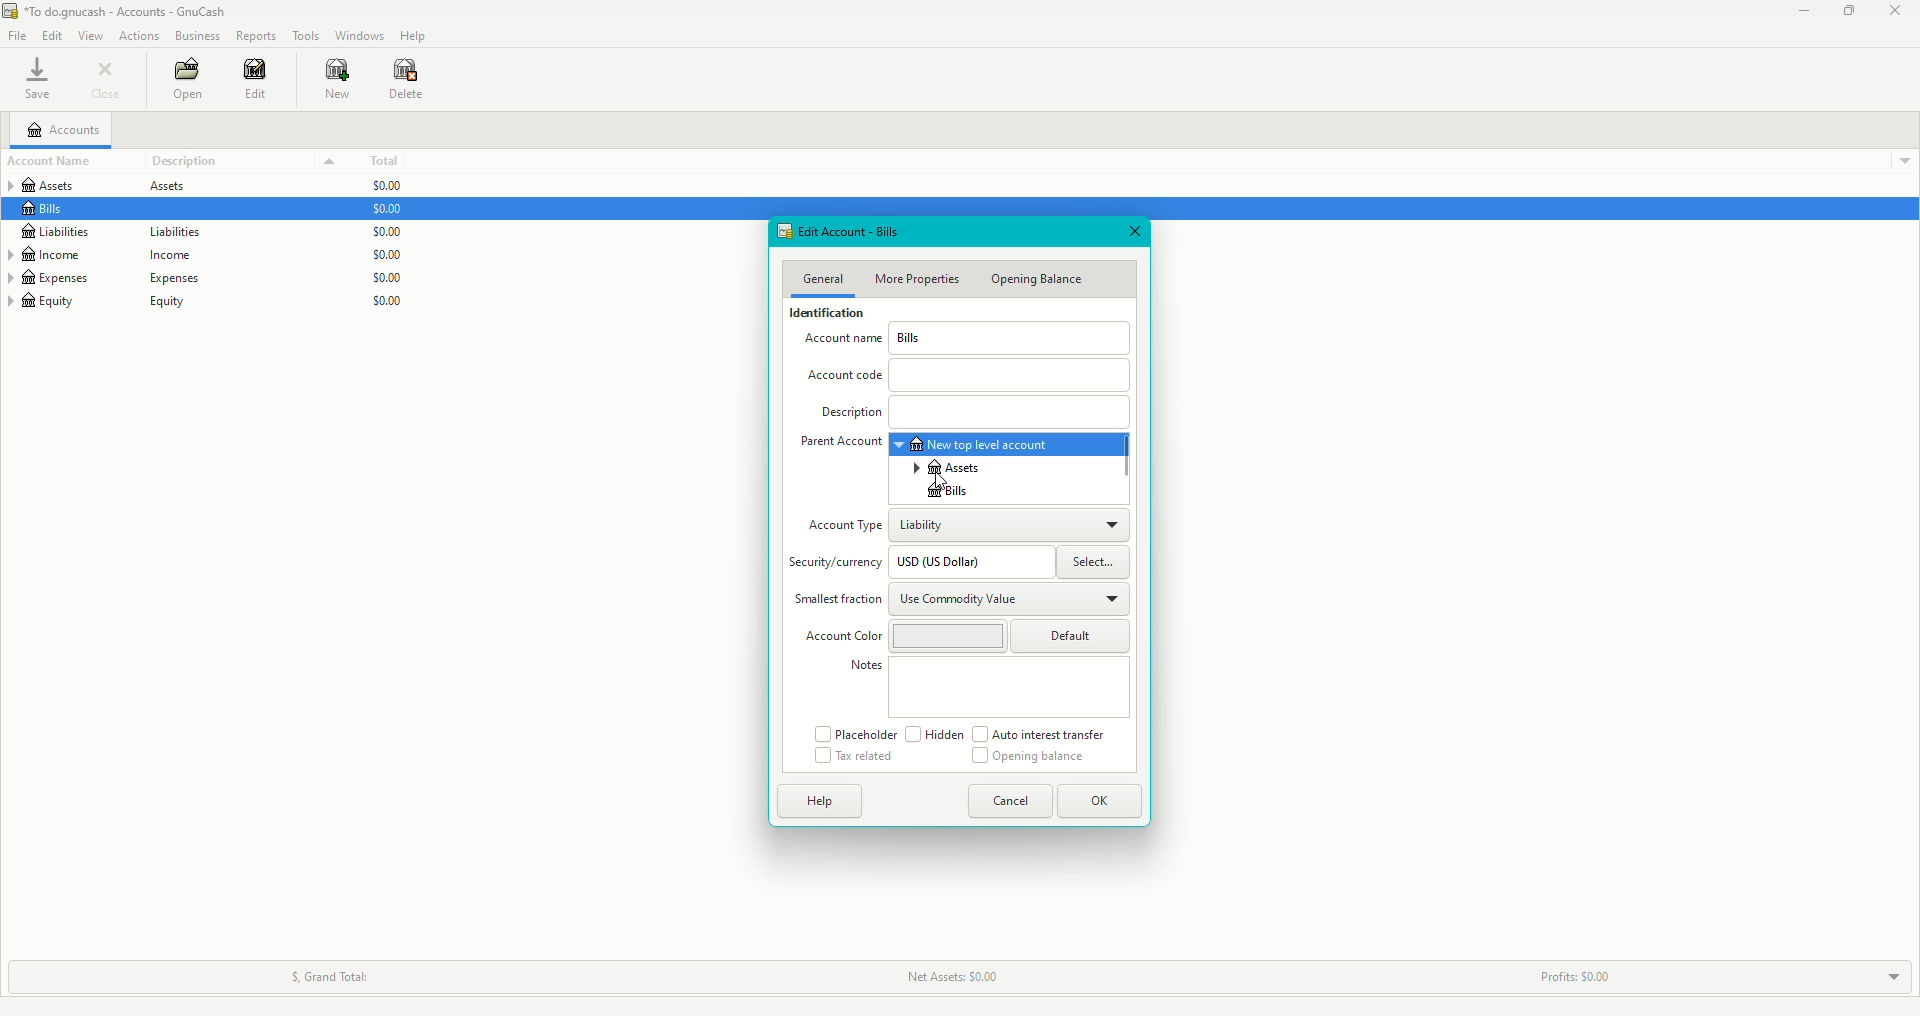 This screenshot has width=1920, height=1016. I want to click on USD, so click(970, 562).